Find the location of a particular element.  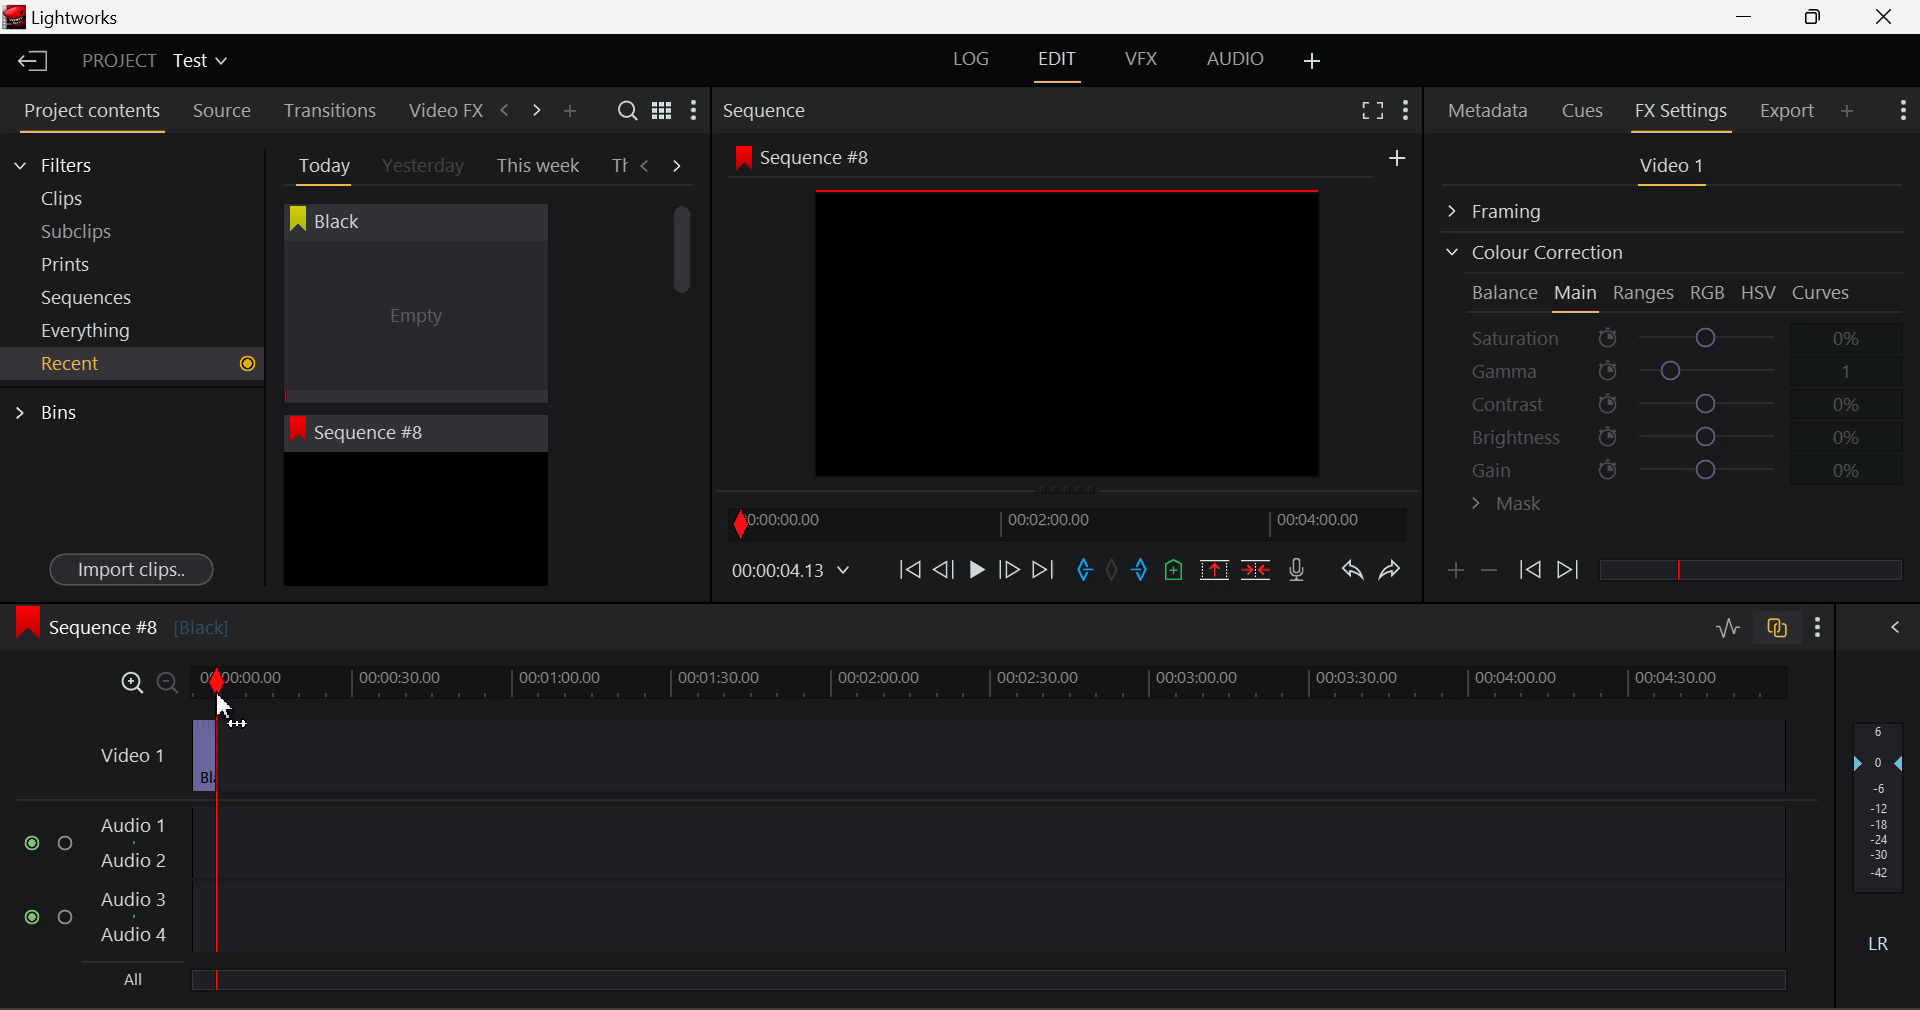

Play is located at coordinates (974, 571).